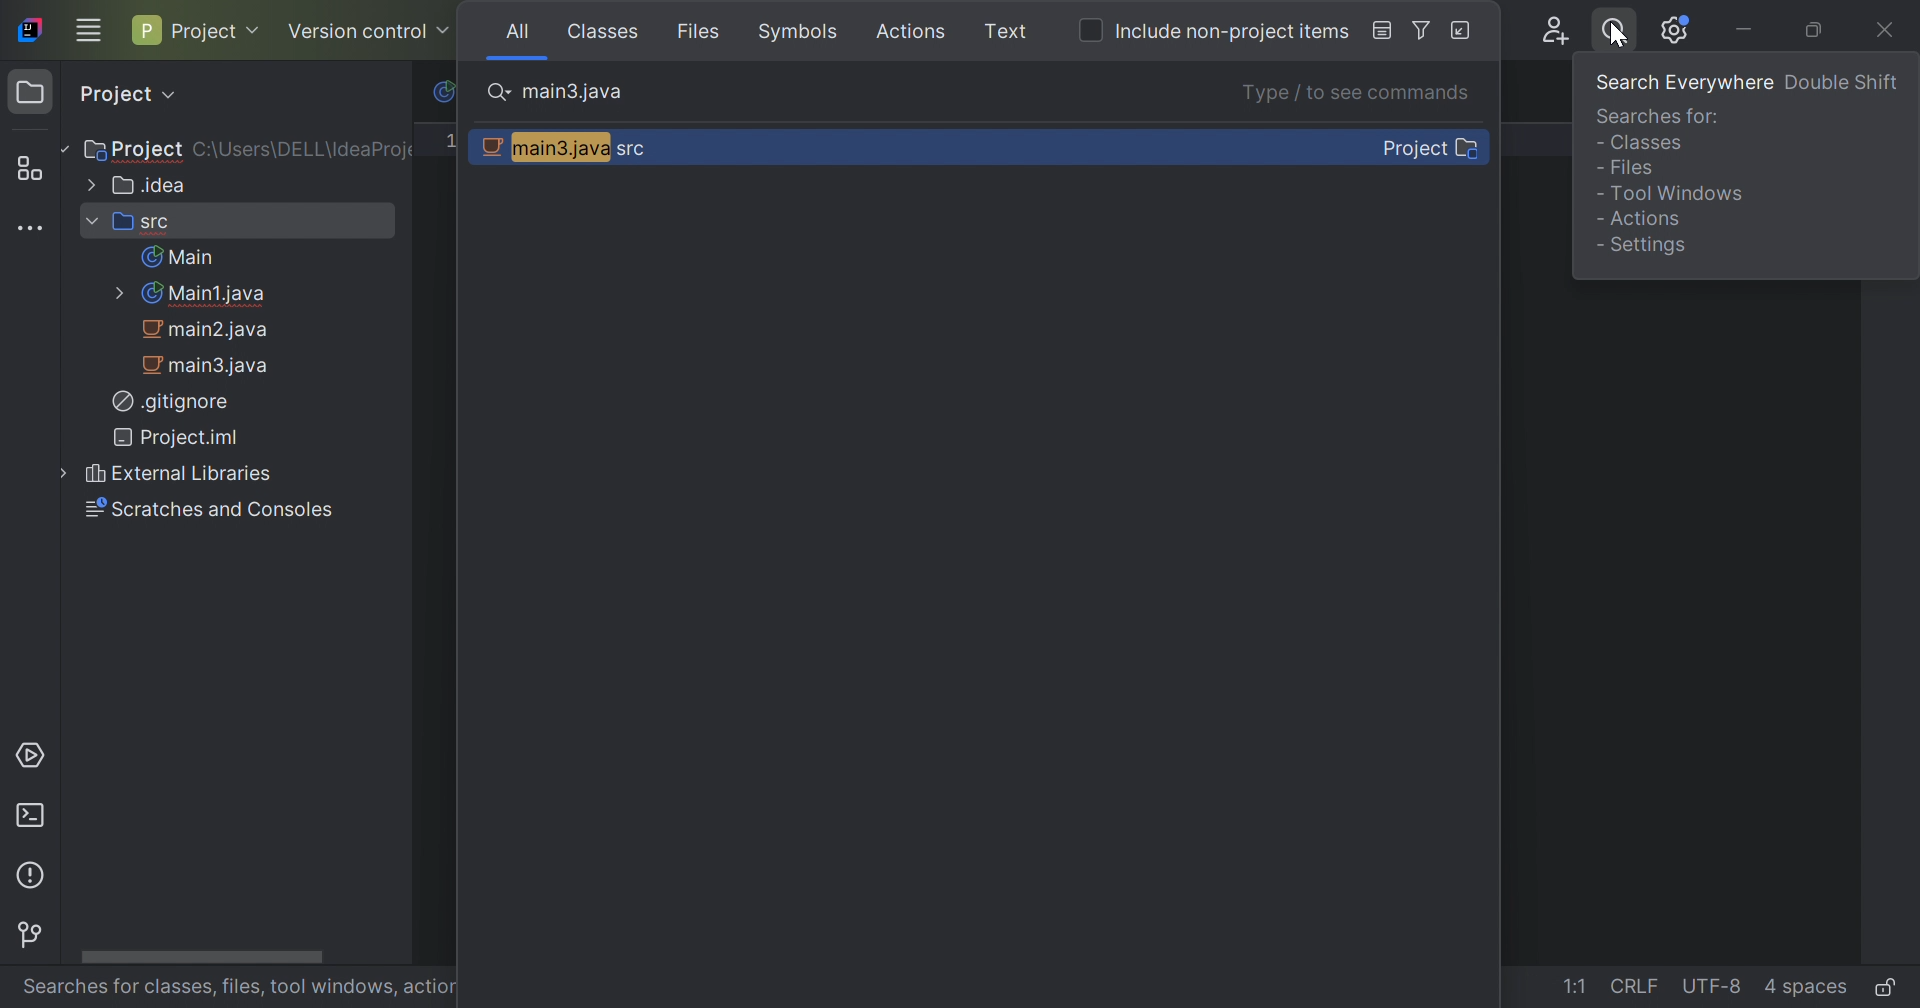  I want to click on Checkbox, so click(1092, 28).